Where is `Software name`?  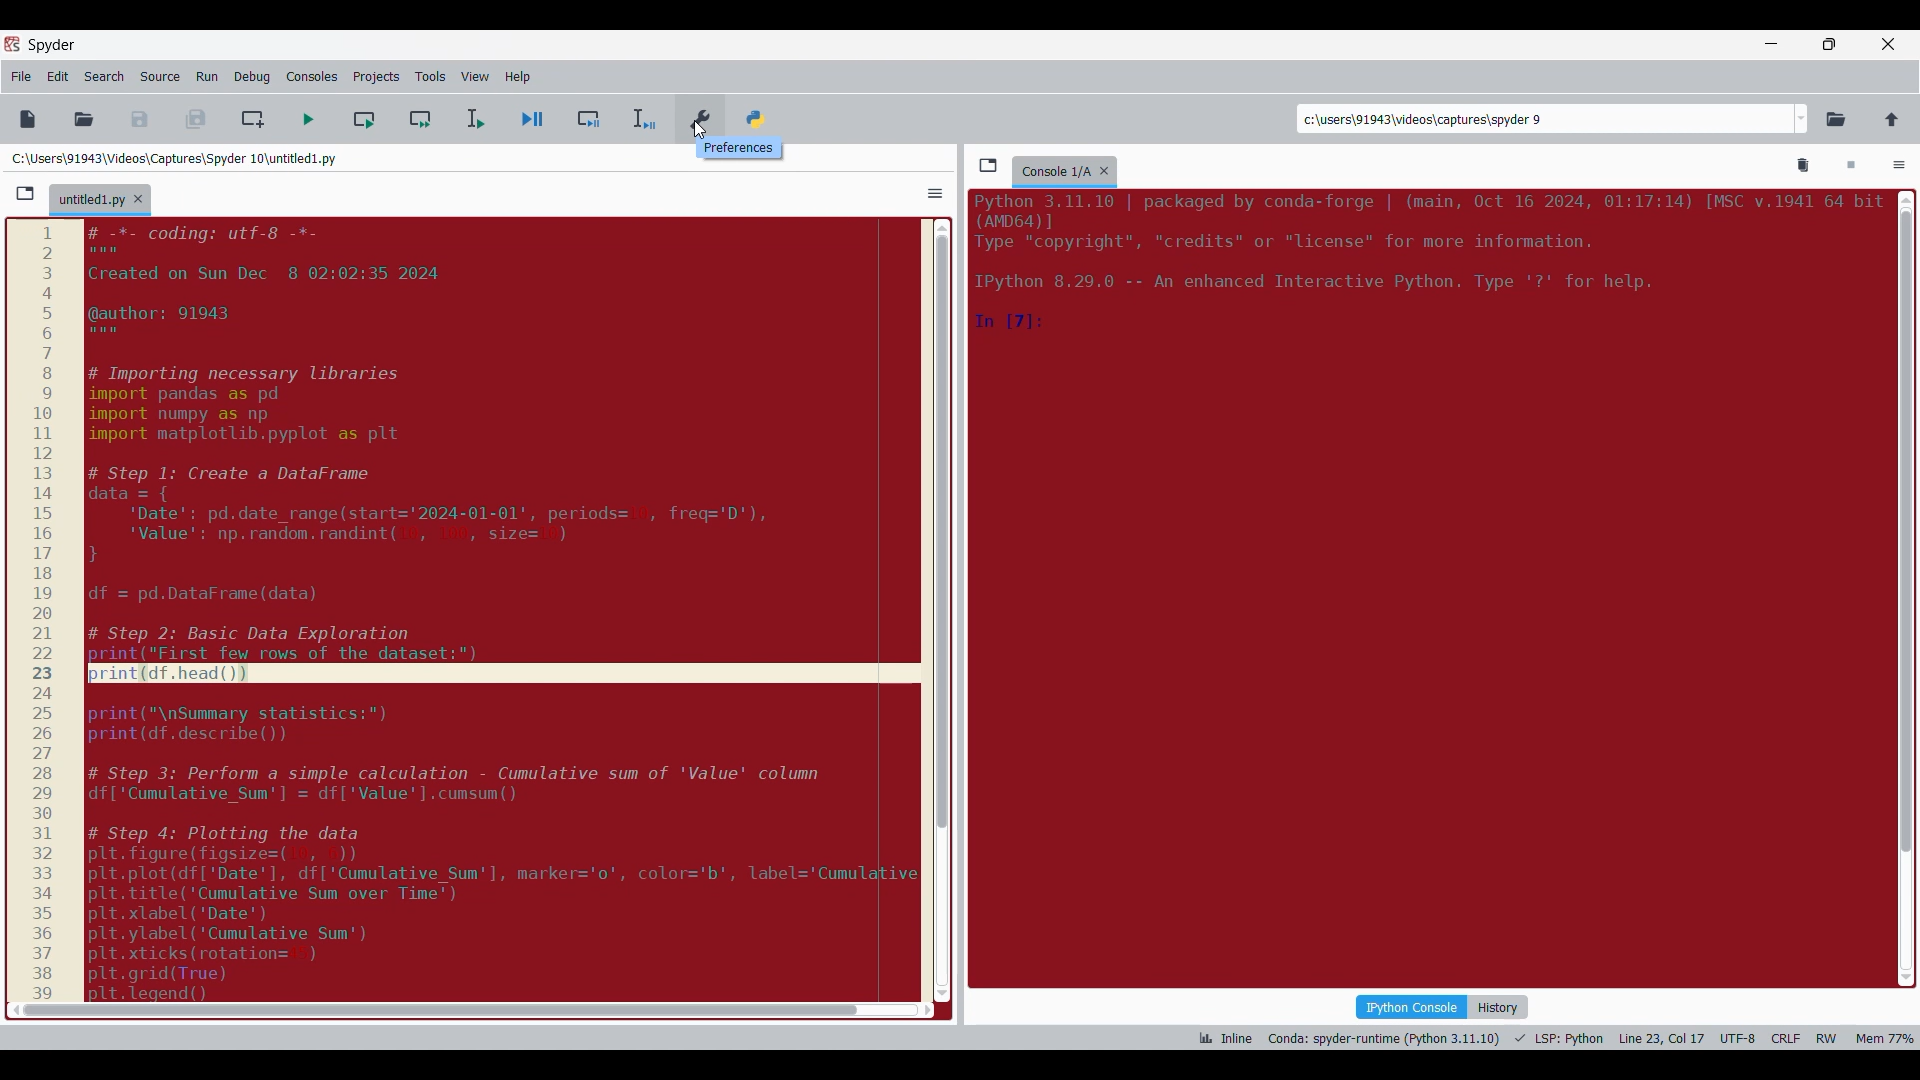 Software name is located at coordinates (52, 45).